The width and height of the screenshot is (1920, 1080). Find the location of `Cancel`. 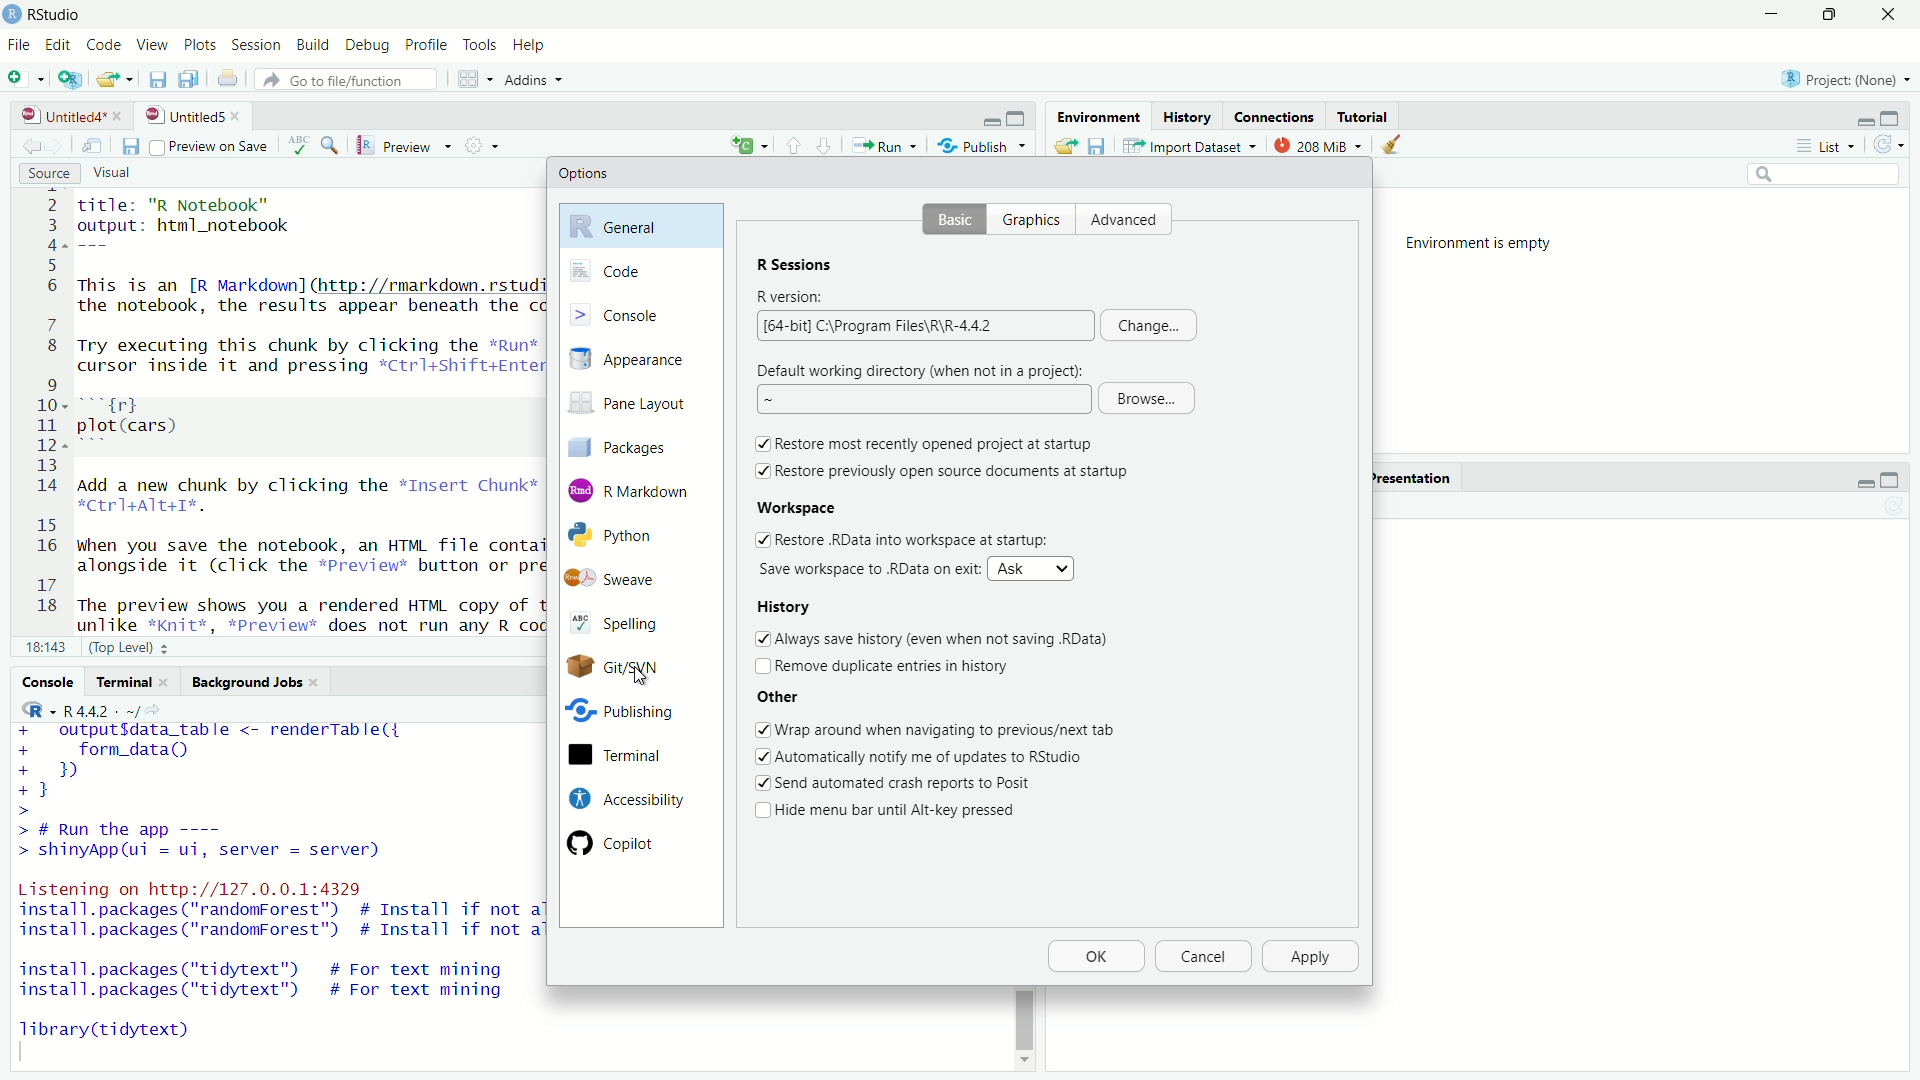

Cancel is located at coordinates (1201, 957).